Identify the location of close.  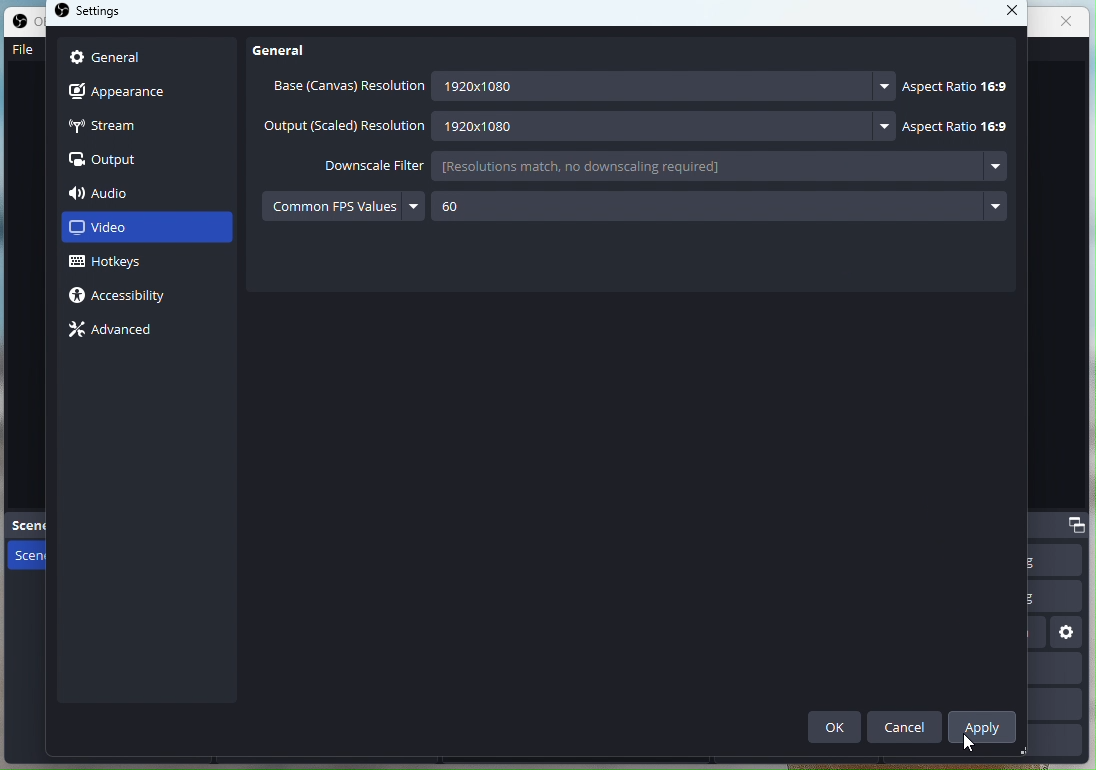
(1069, 20).